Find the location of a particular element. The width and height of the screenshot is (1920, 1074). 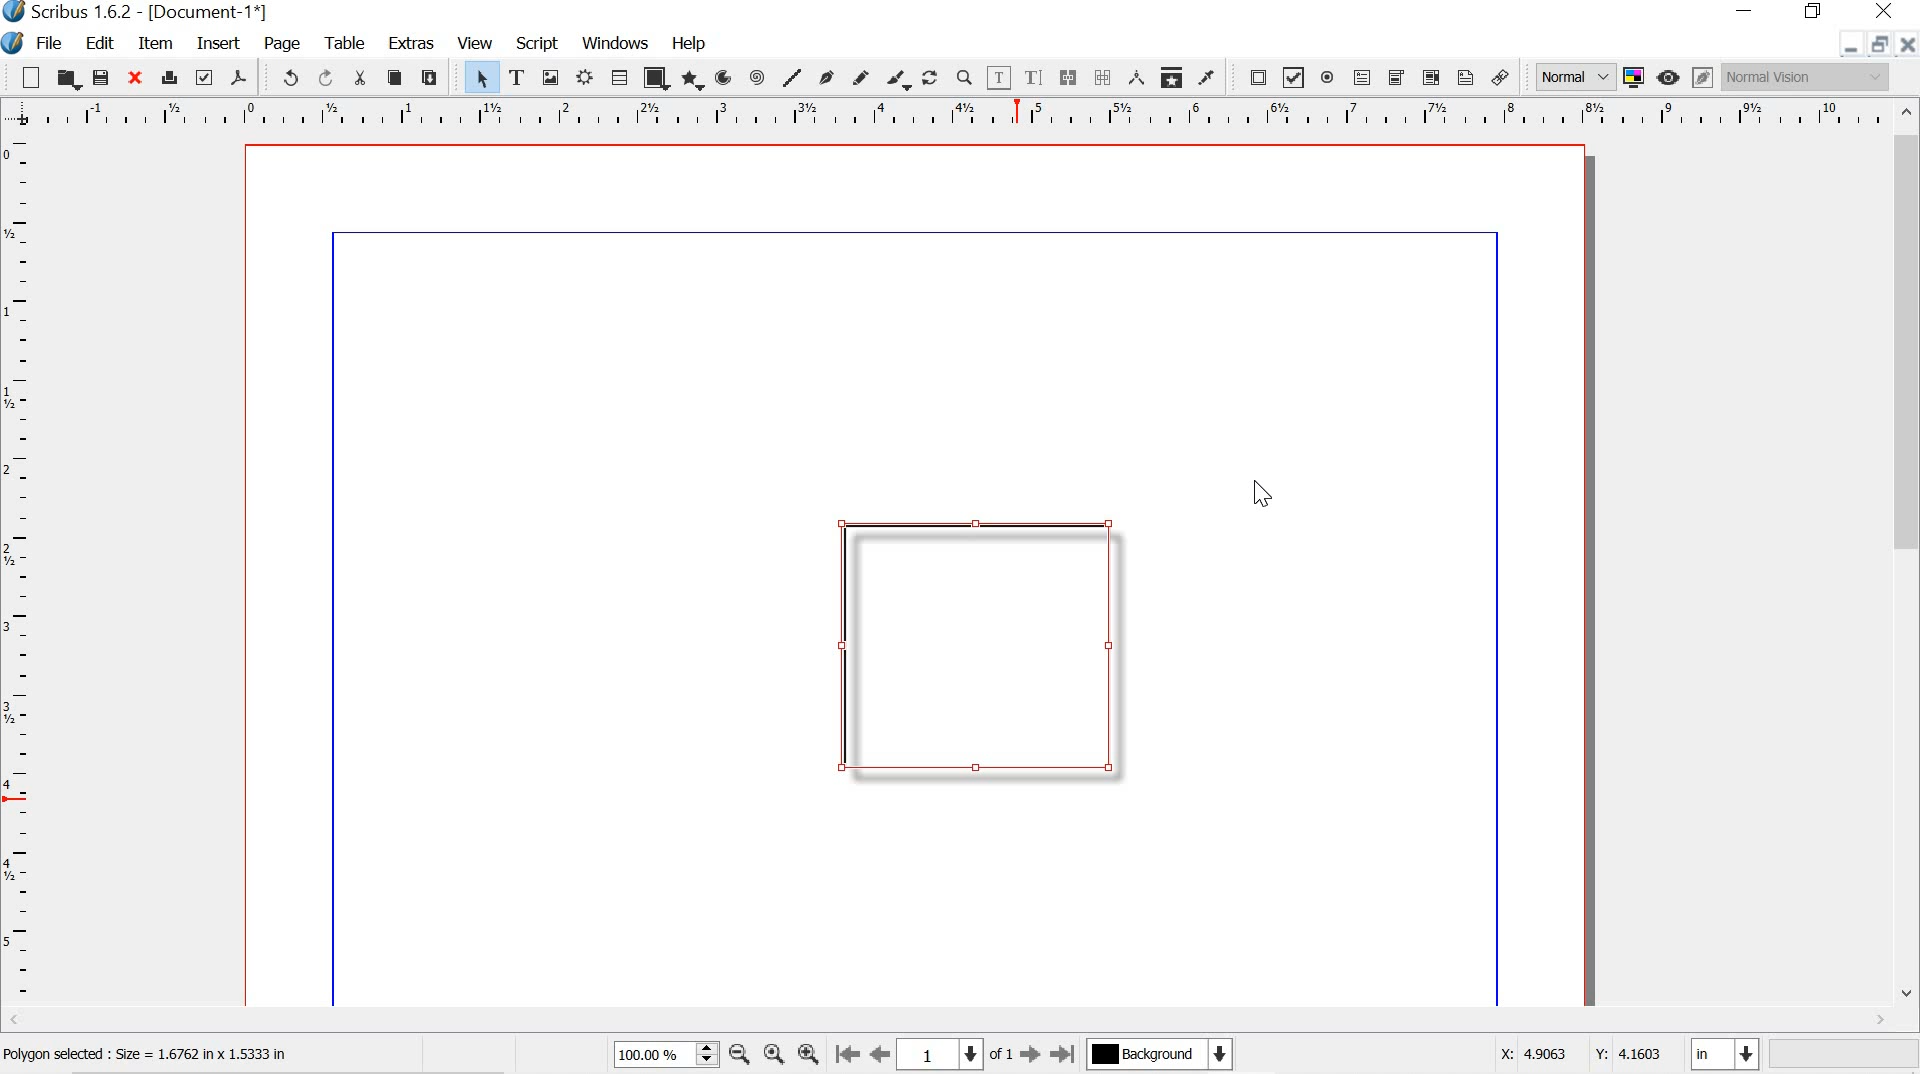

ruler is located at coordinates (19, 581).